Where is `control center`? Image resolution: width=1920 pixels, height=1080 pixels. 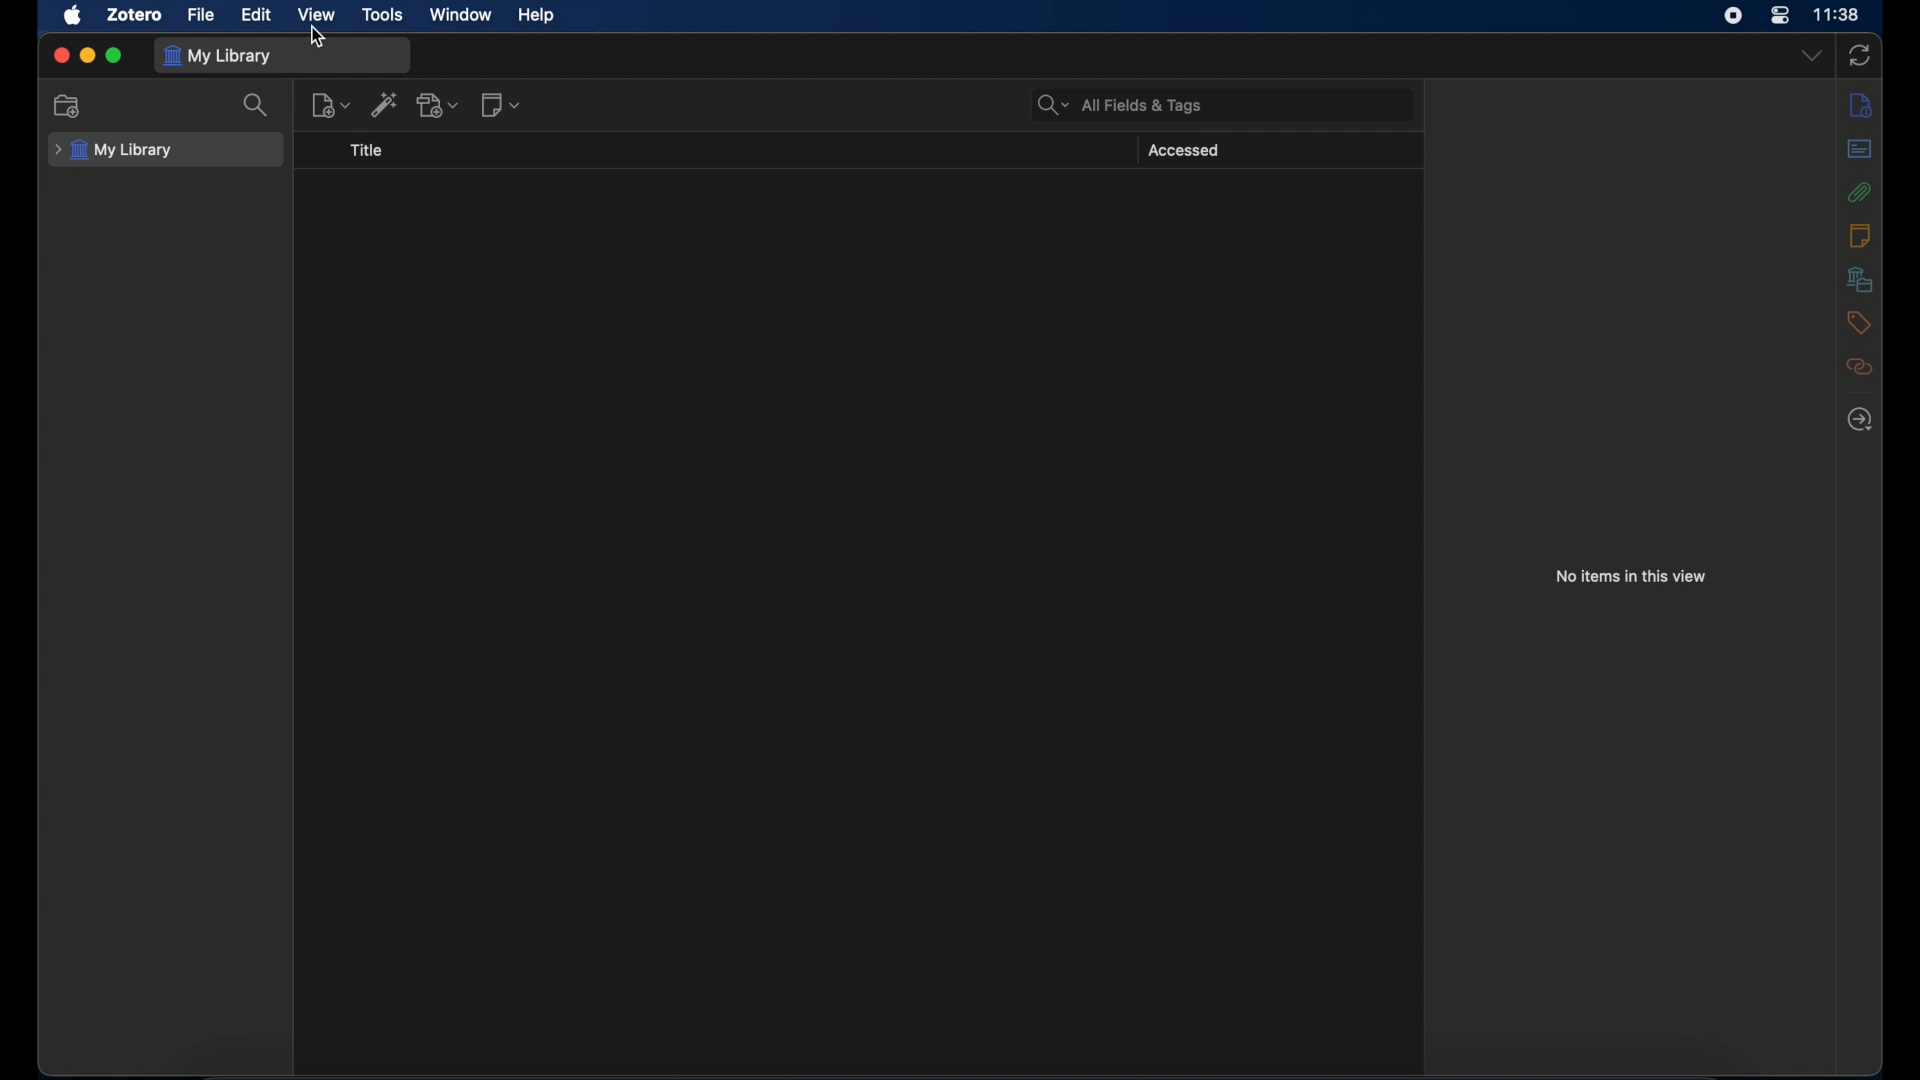 control center is located at coordinates (1780, 15).